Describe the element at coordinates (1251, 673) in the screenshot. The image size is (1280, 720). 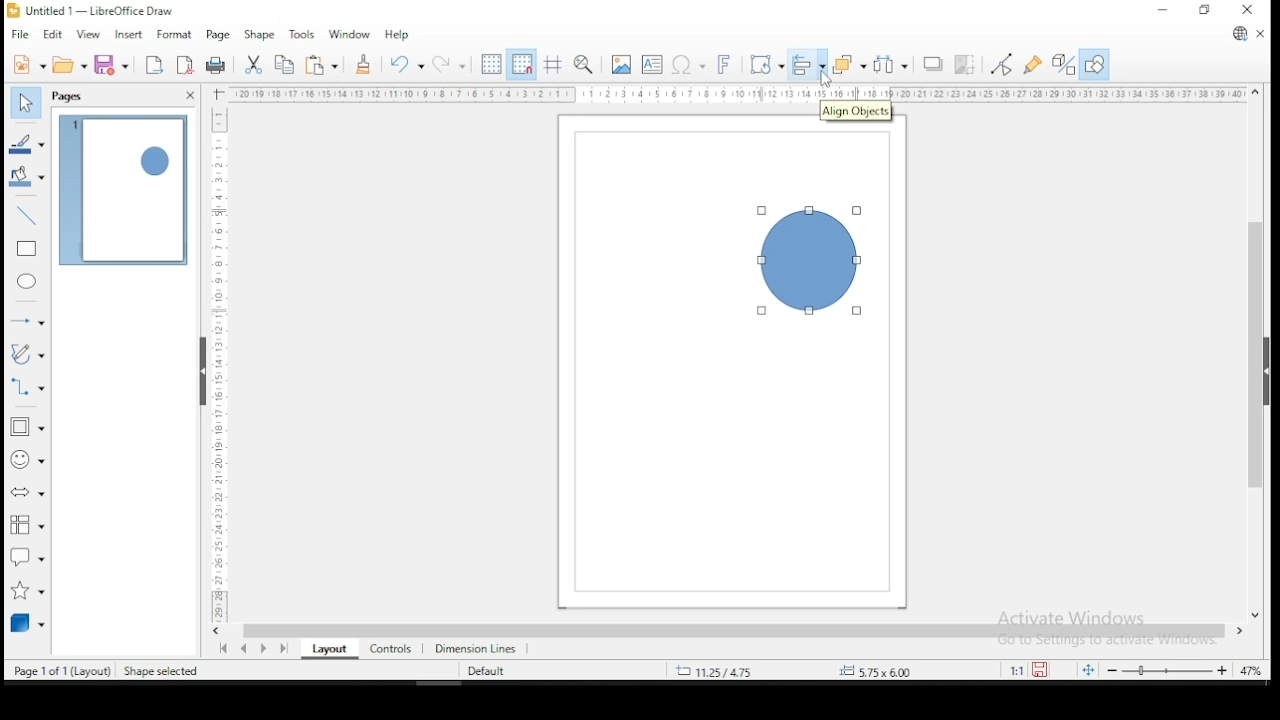
I see `zoom level` at that location.